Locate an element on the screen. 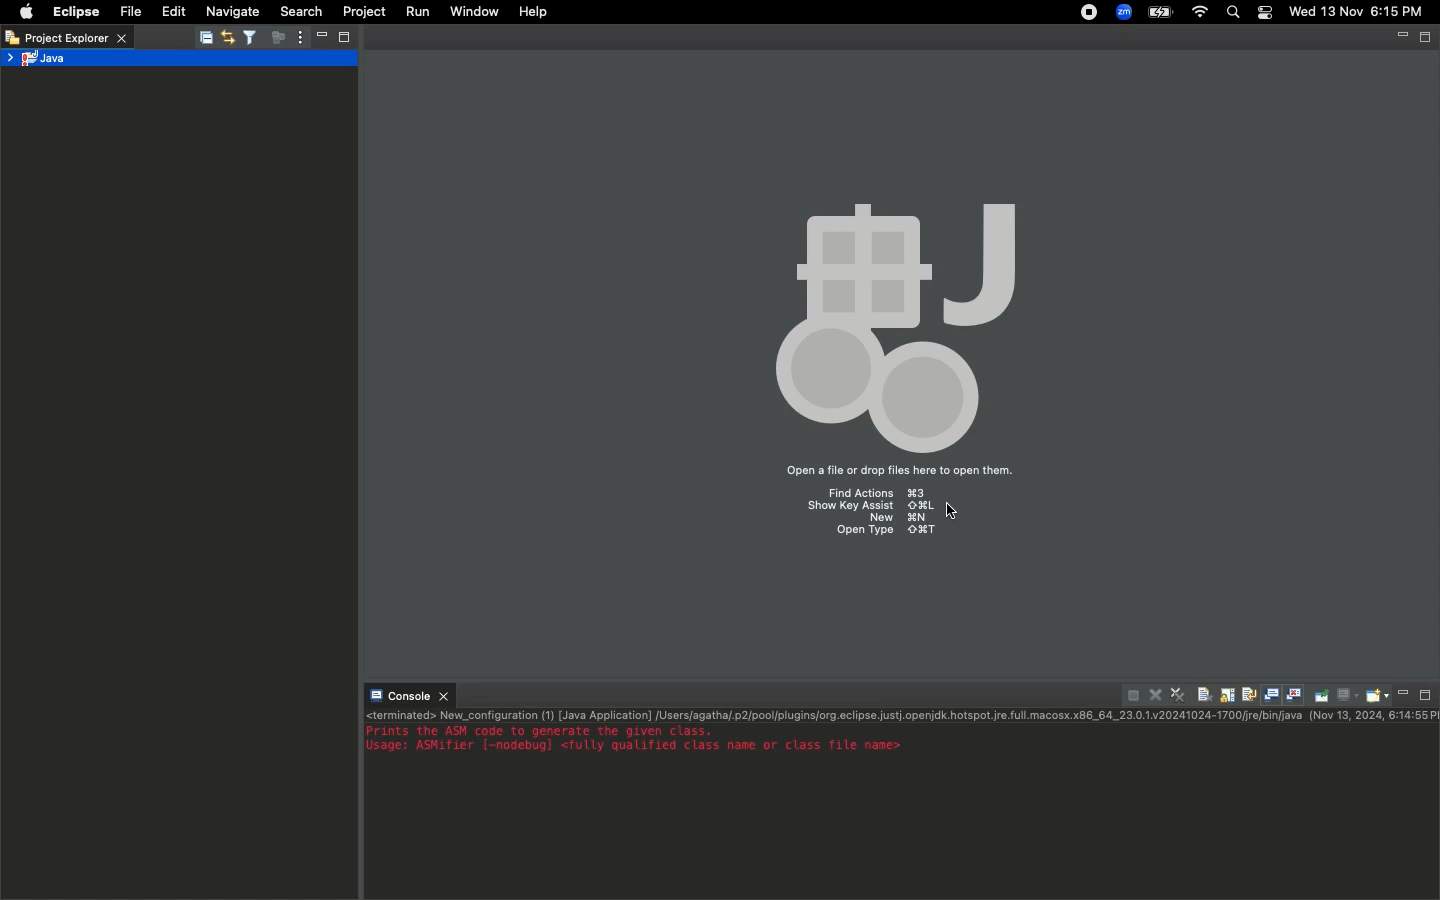  File is located at coordinates (128, 13).